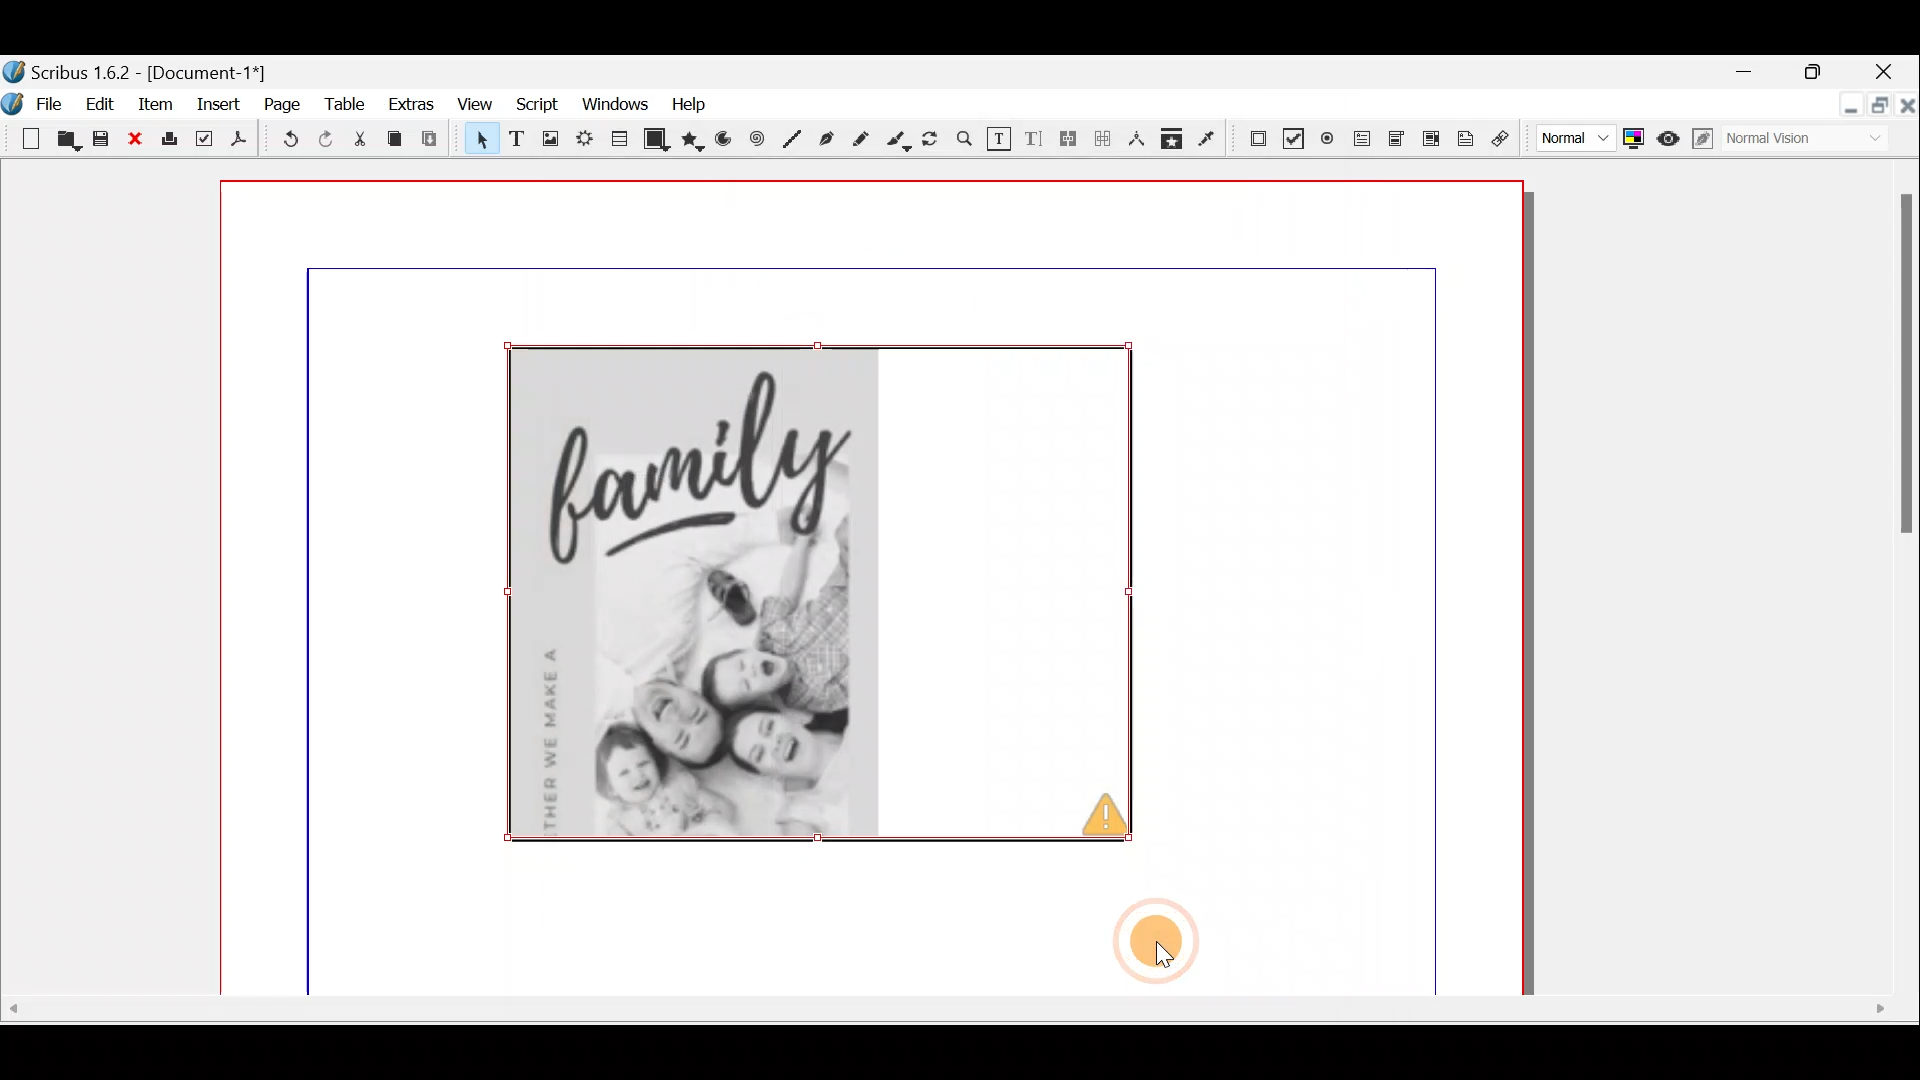  I want to click on Text frame, so click(519, 141).